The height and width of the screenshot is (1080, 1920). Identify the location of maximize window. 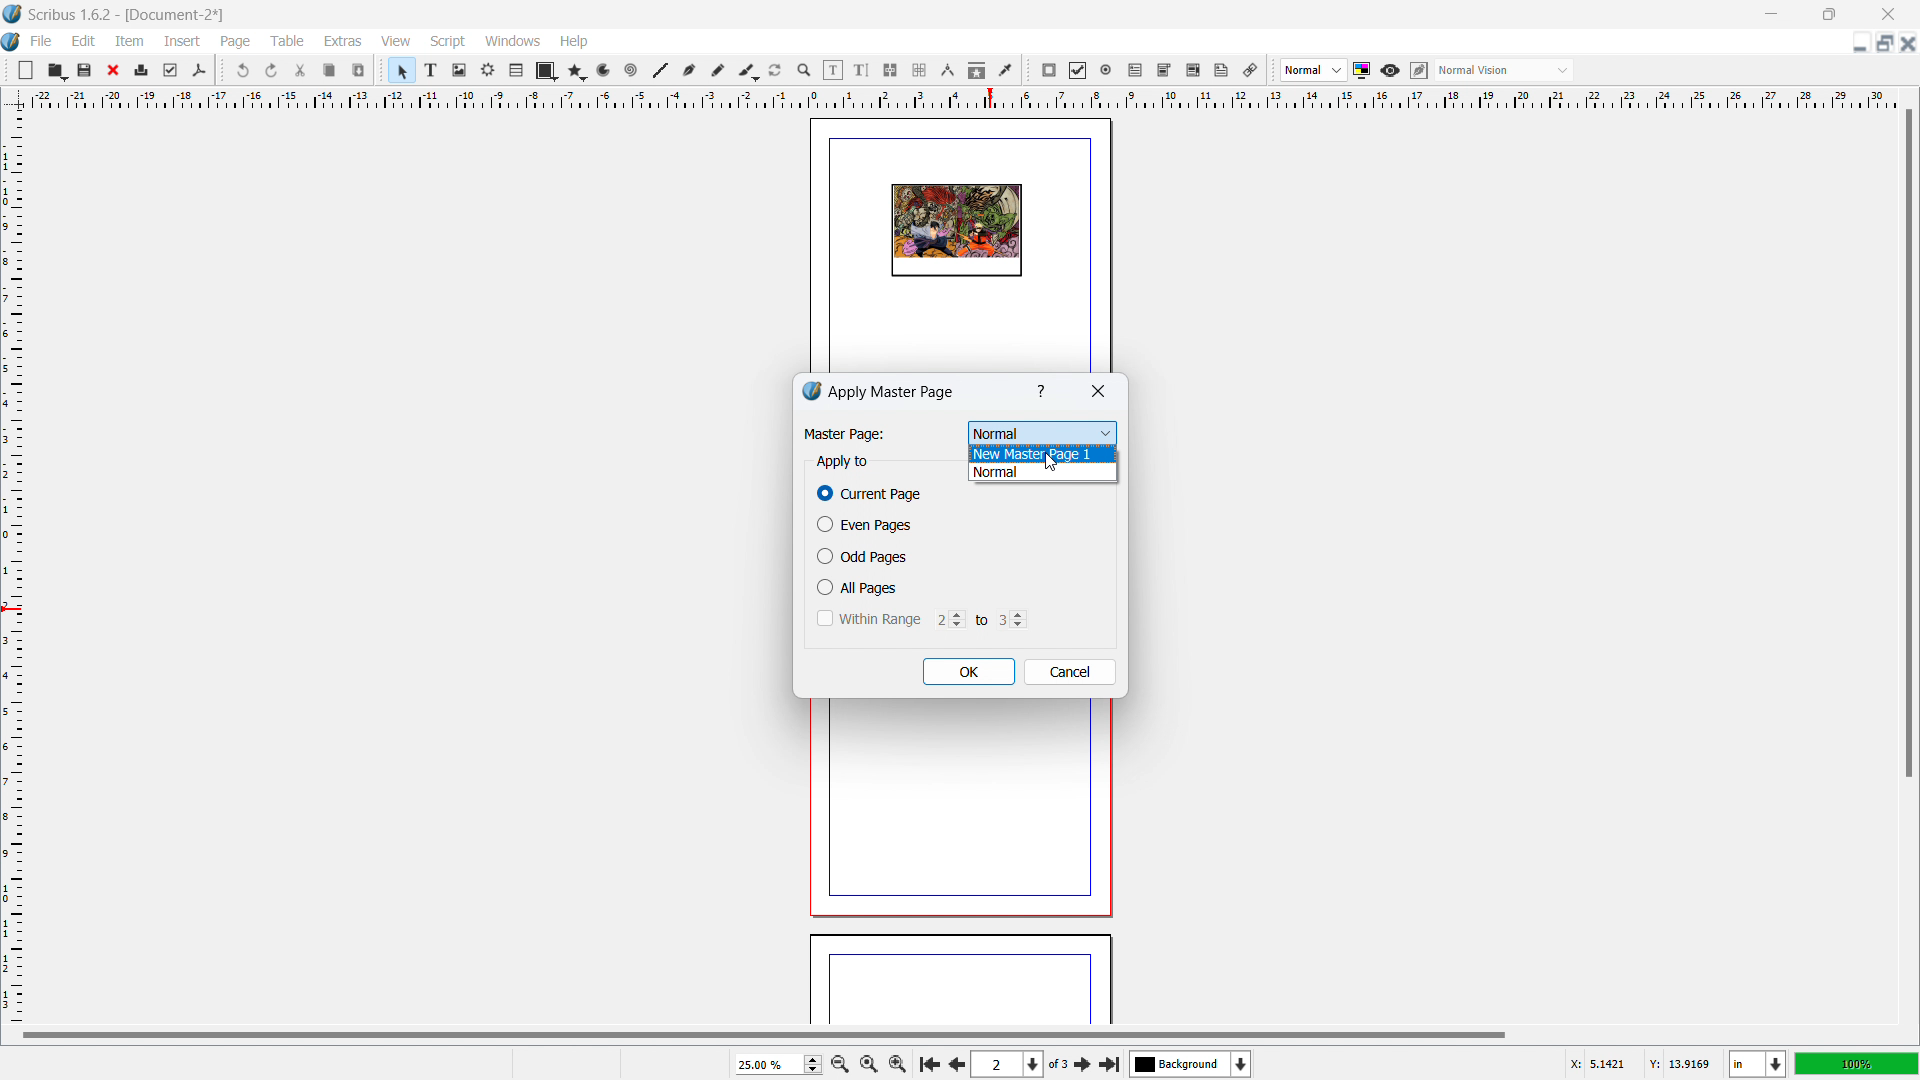
(1827, 14).